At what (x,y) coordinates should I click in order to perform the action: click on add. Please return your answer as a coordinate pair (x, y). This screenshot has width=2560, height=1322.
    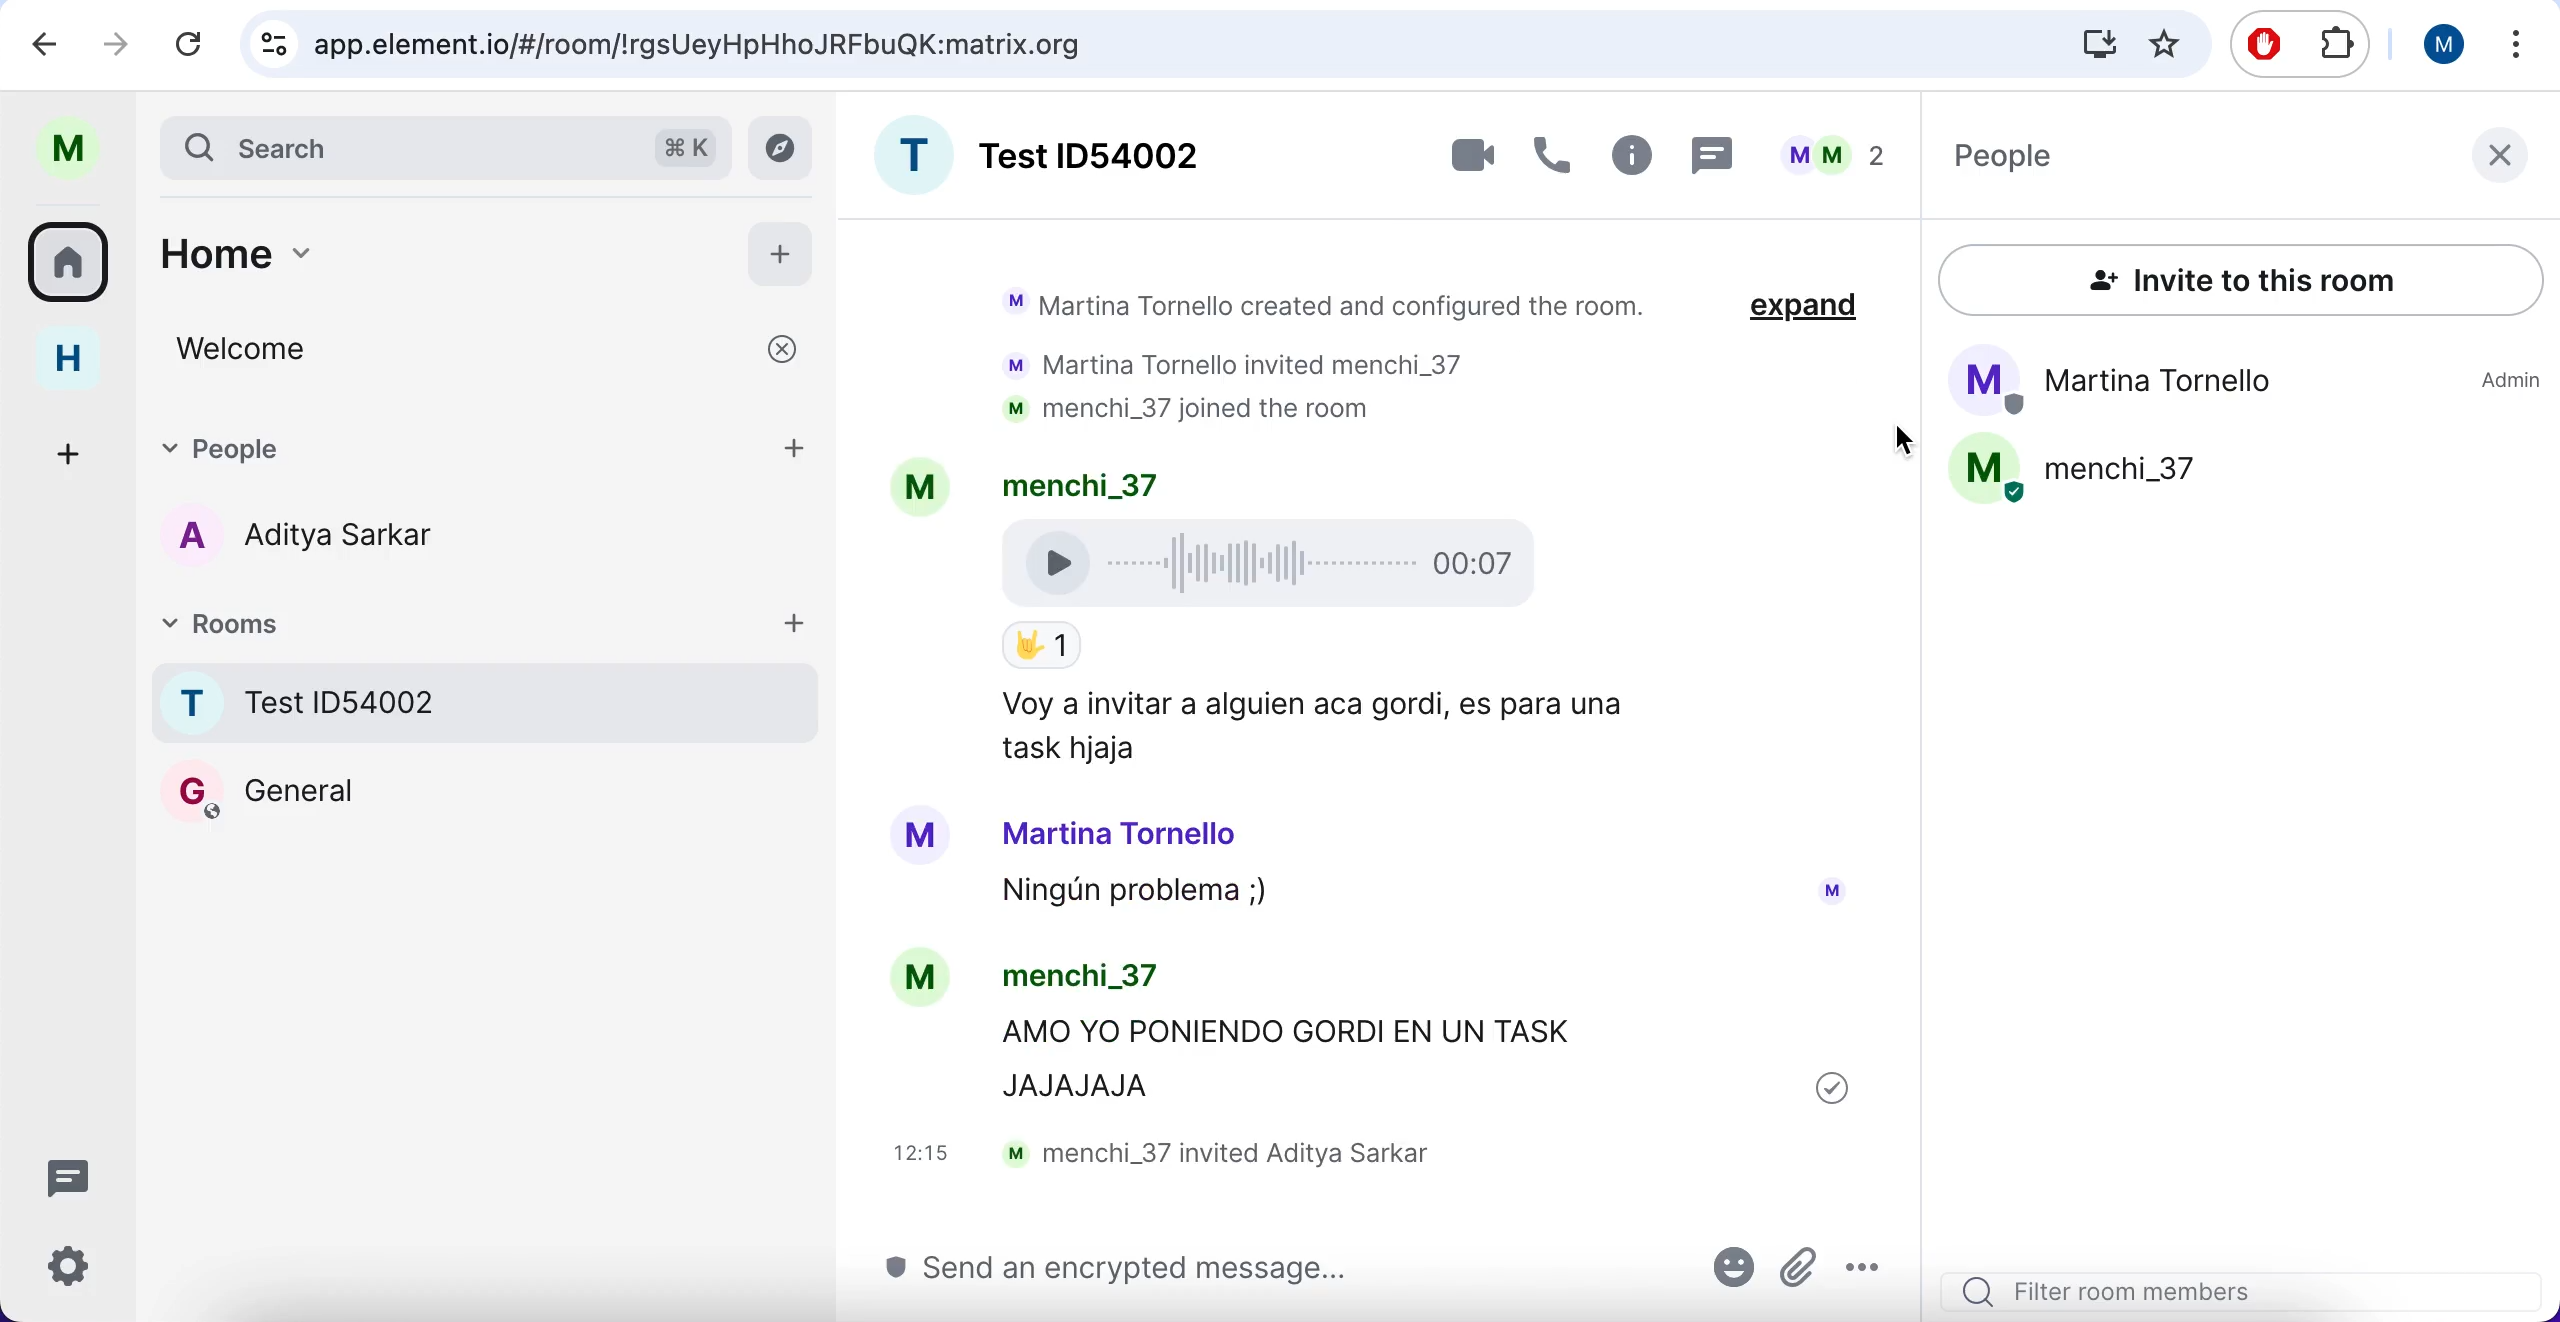
    Looking at the image, I should click on (798, 617).